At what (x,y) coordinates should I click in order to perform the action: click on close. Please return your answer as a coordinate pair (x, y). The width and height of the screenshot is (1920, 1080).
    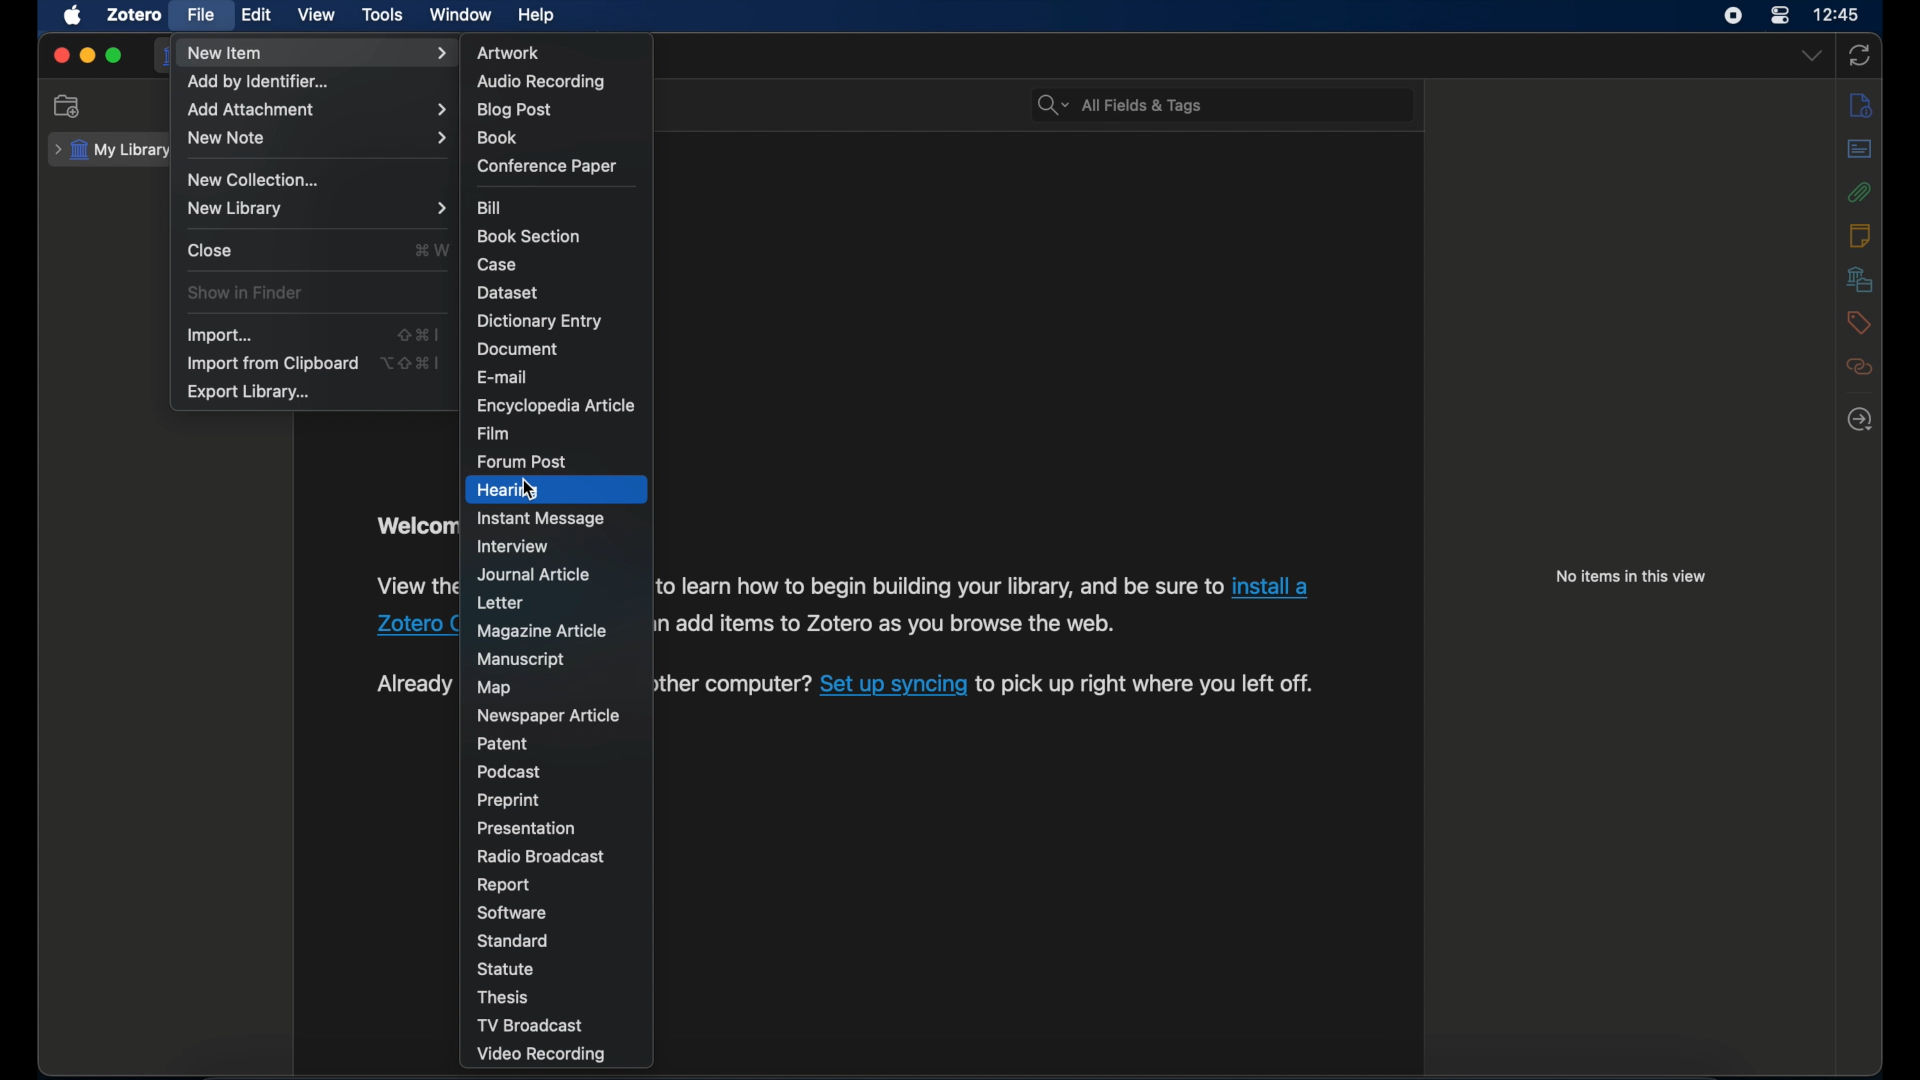
    Looking at the image, I should click on (211, 250).